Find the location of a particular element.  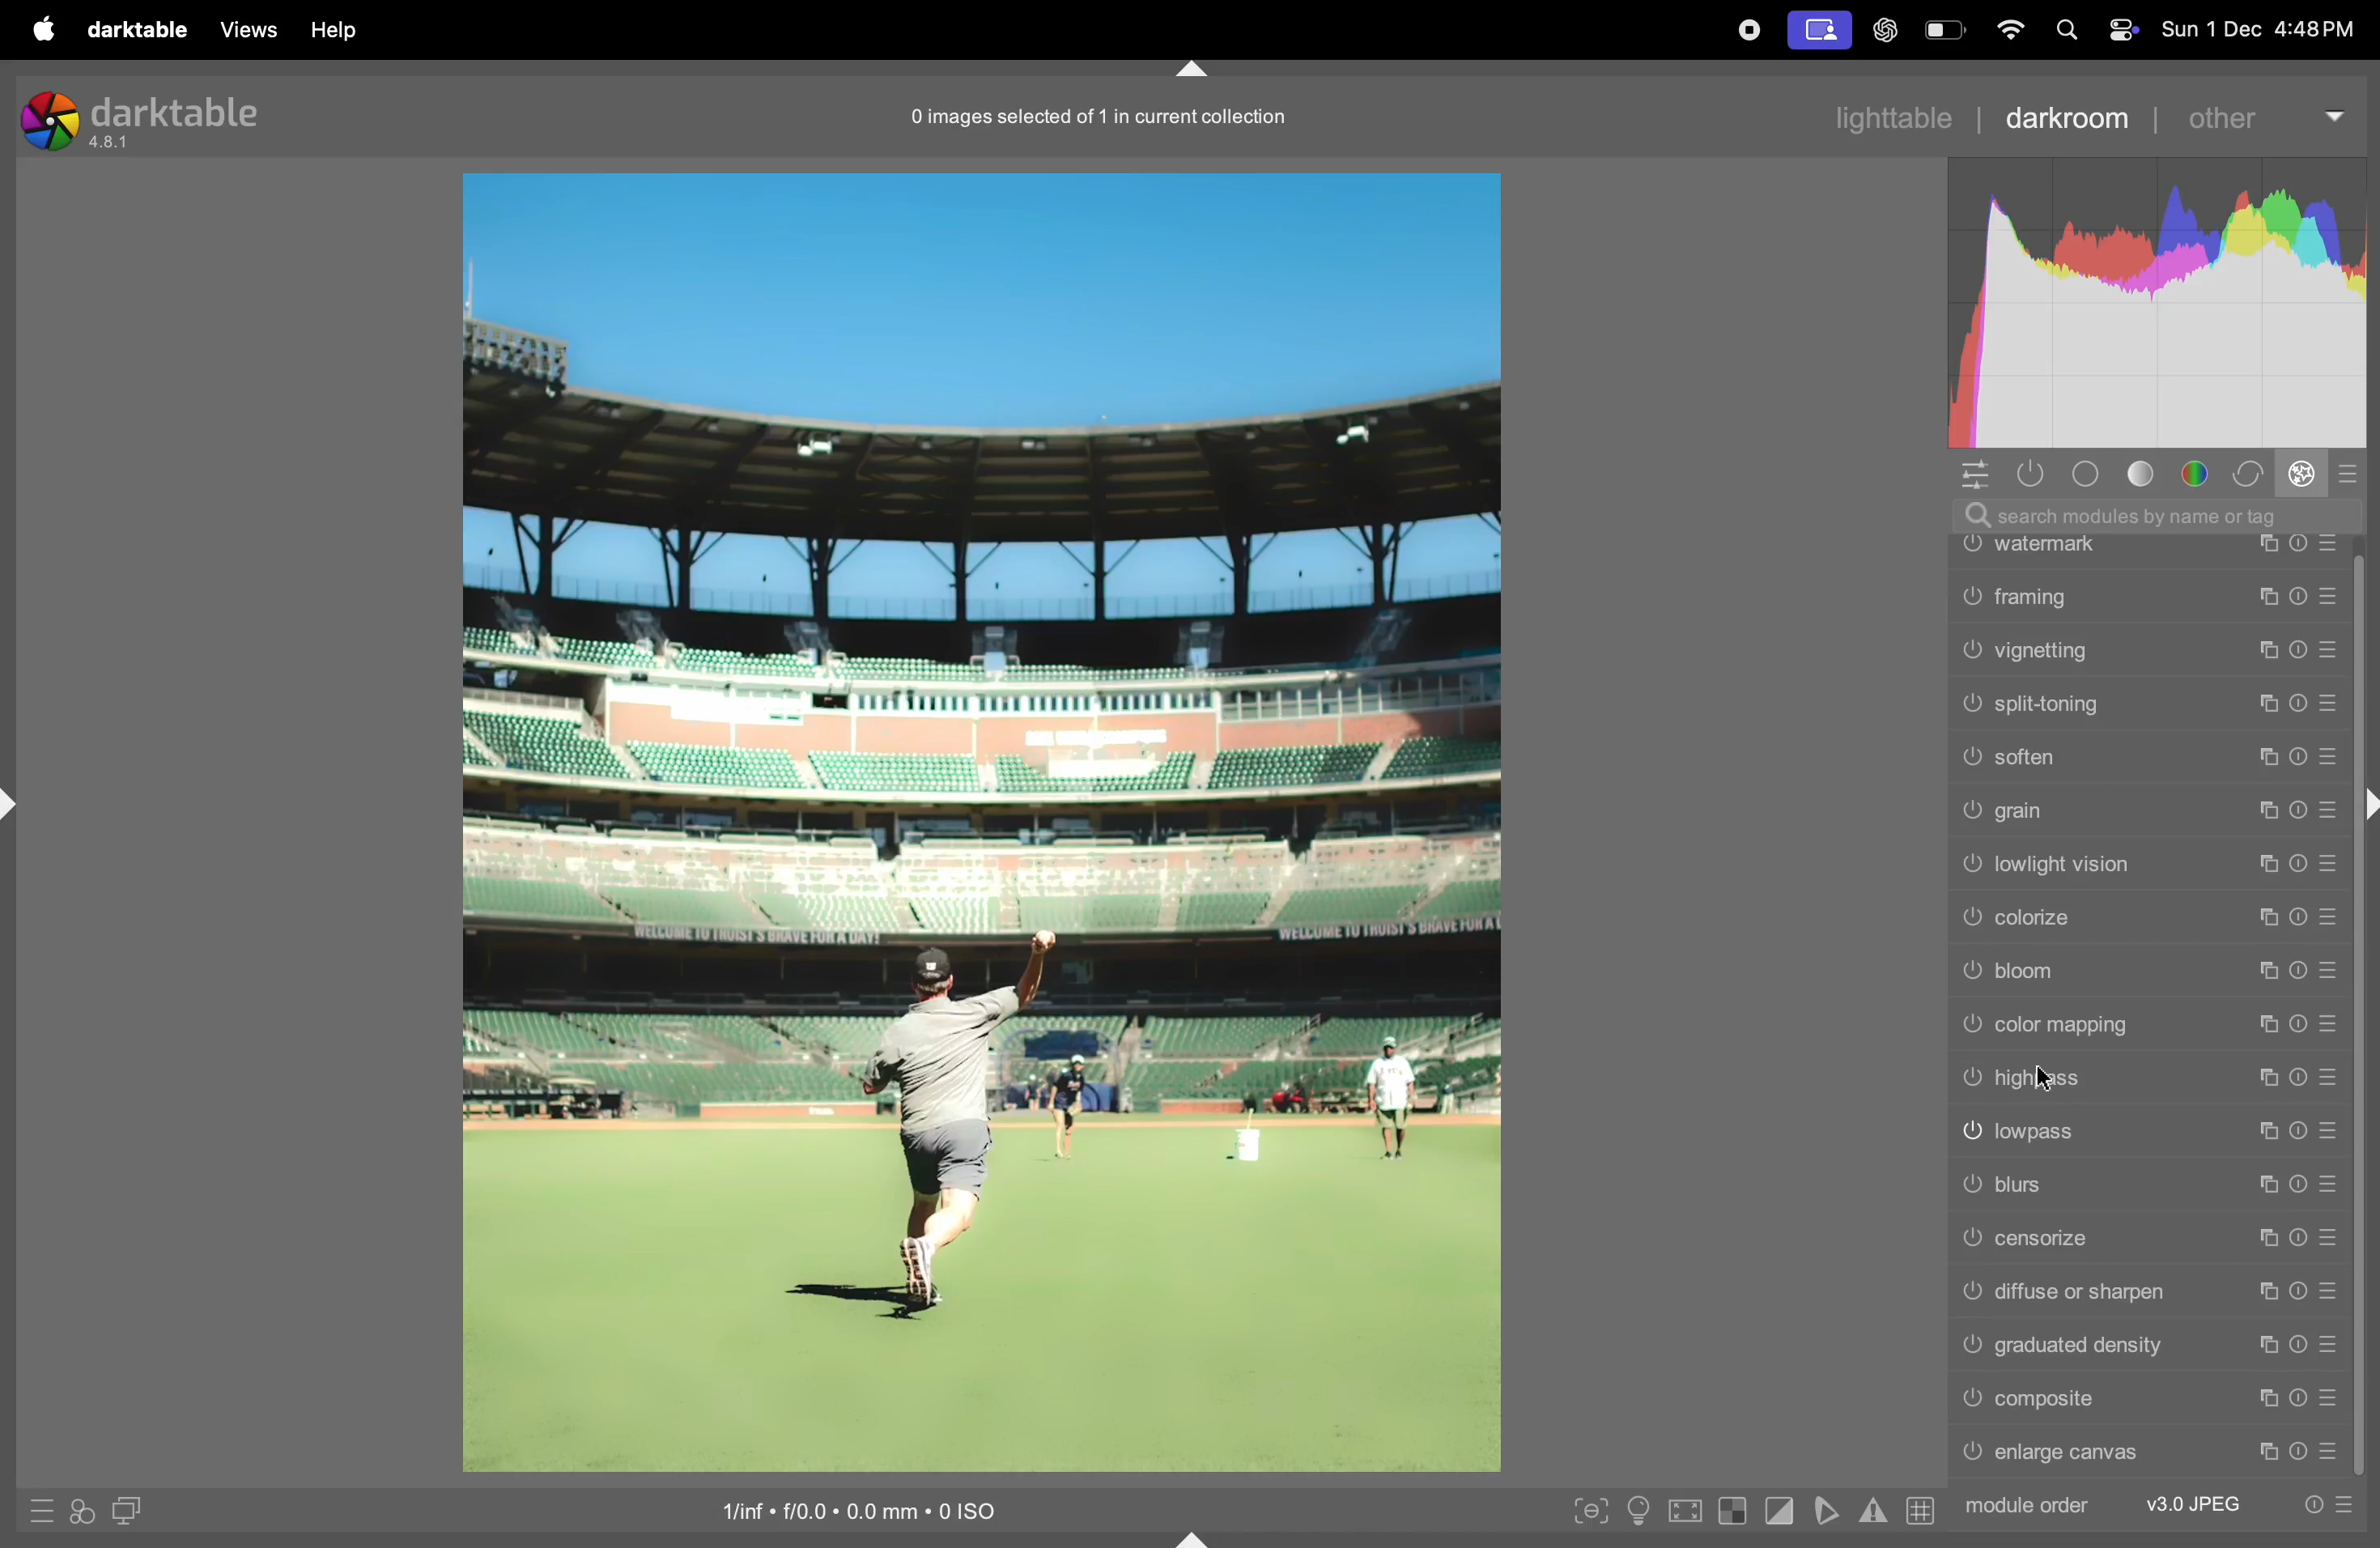

toggle high processing quality is located at coordinates (1684, 1510).